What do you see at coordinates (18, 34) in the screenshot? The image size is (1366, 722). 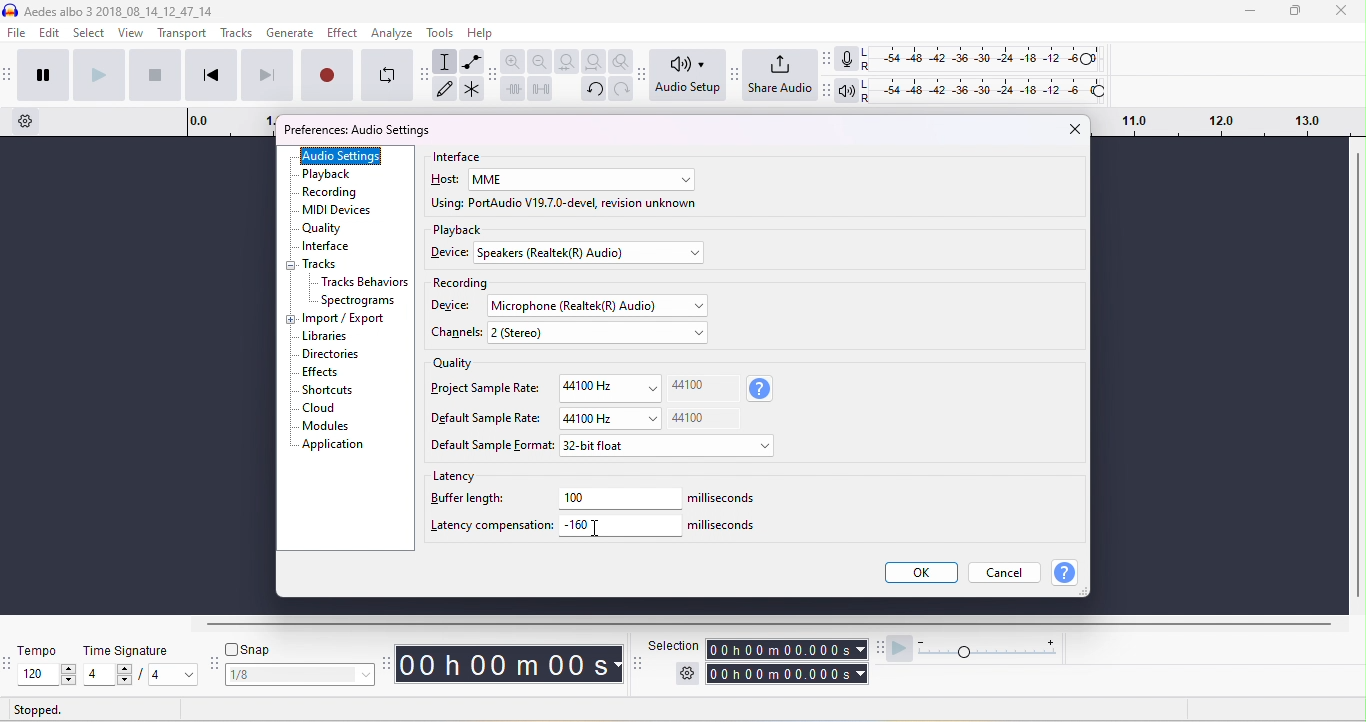 I see `file` at bounding box center [18, 34].